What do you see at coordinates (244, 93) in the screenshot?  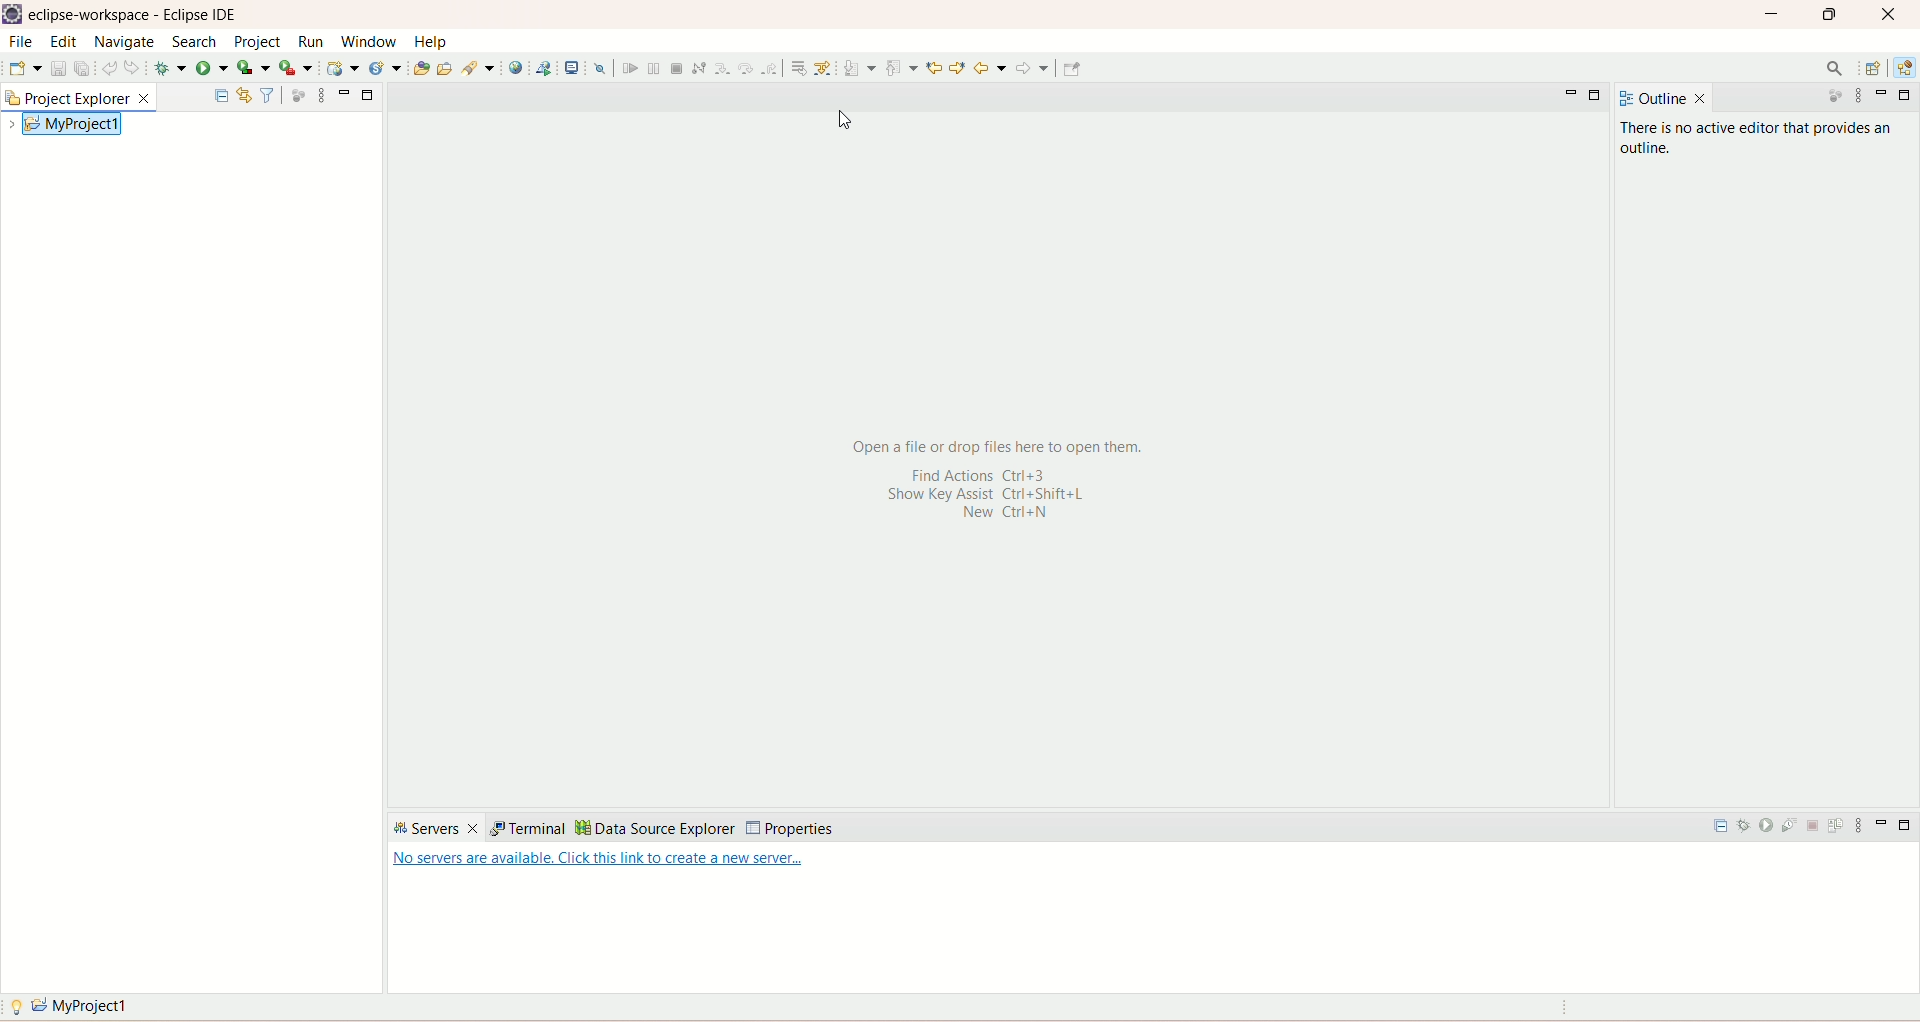 I see `link with editor` at bounding box center [244, 93].